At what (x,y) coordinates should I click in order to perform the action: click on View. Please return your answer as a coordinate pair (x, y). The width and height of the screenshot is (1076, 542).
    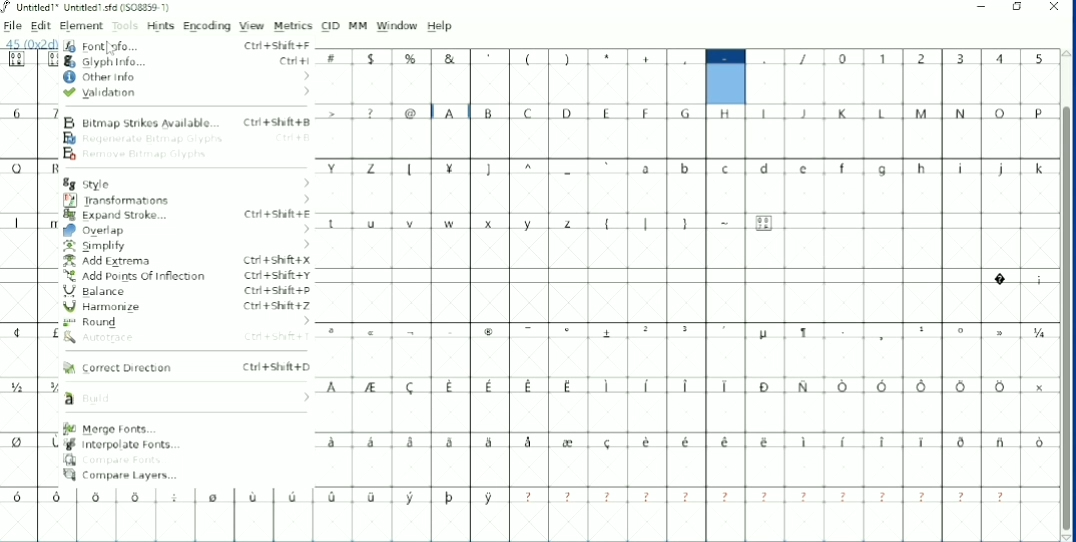
    Looking at the image, I should click on (252, 26).